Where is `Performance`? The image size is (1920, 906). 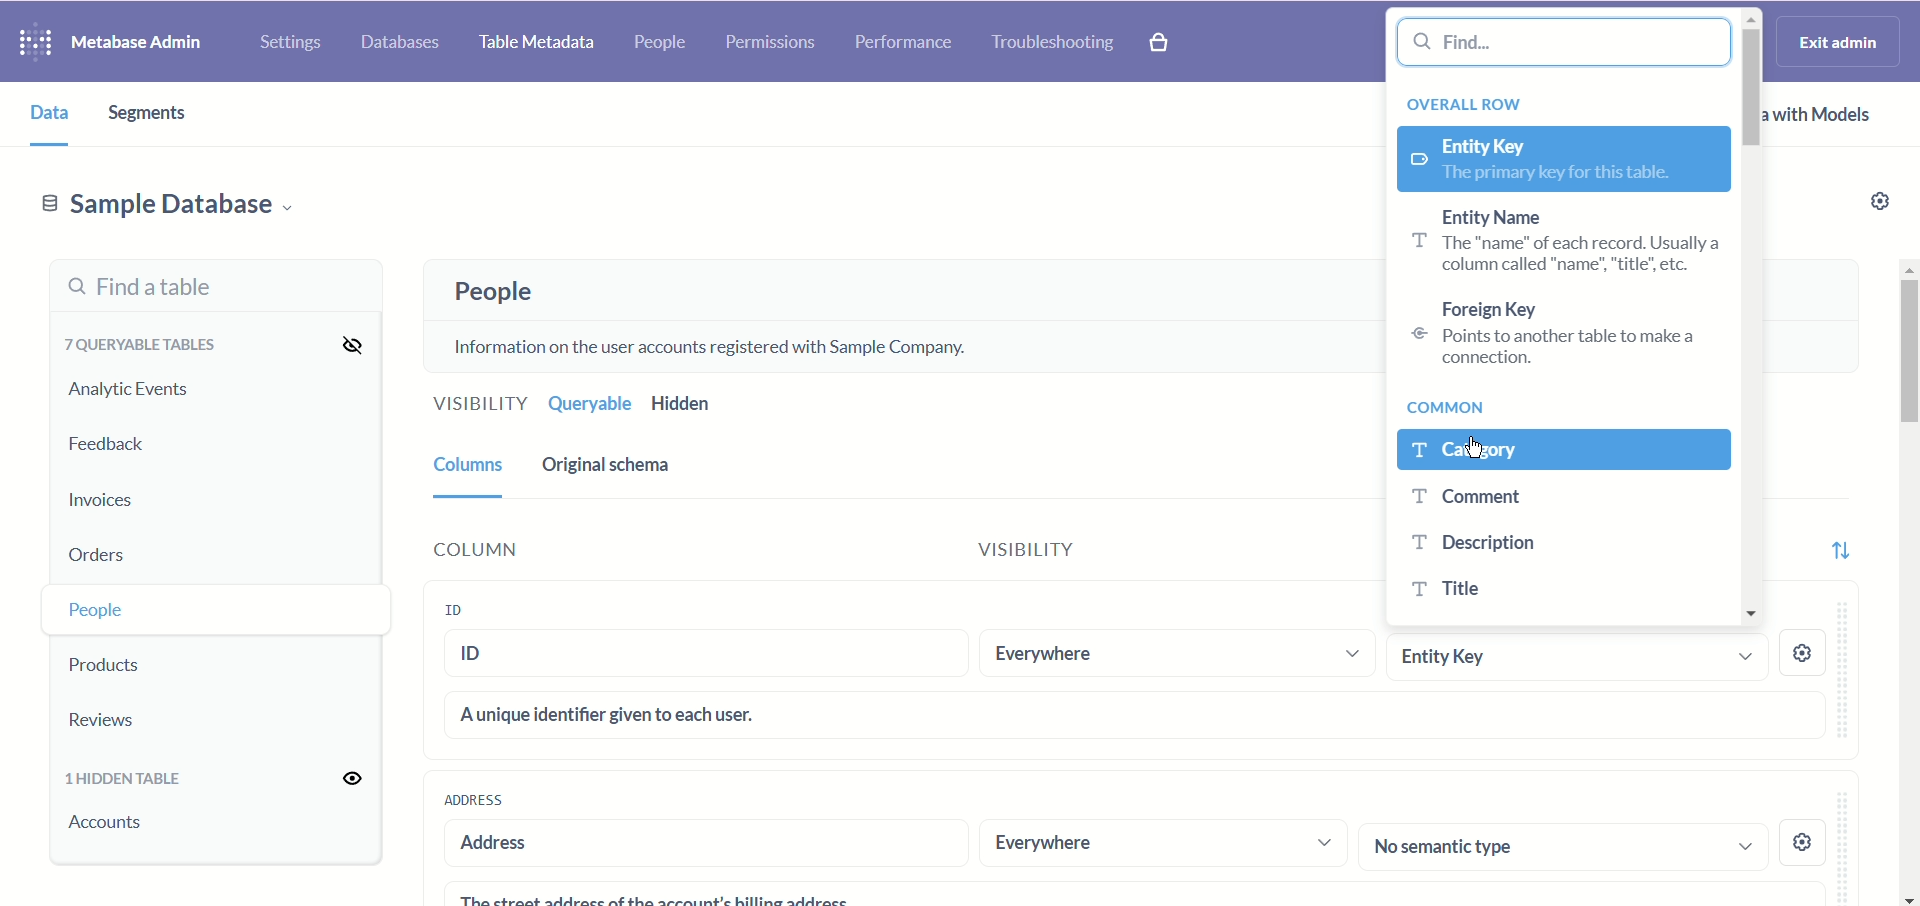 Performance is located at coordinates (901, 43).